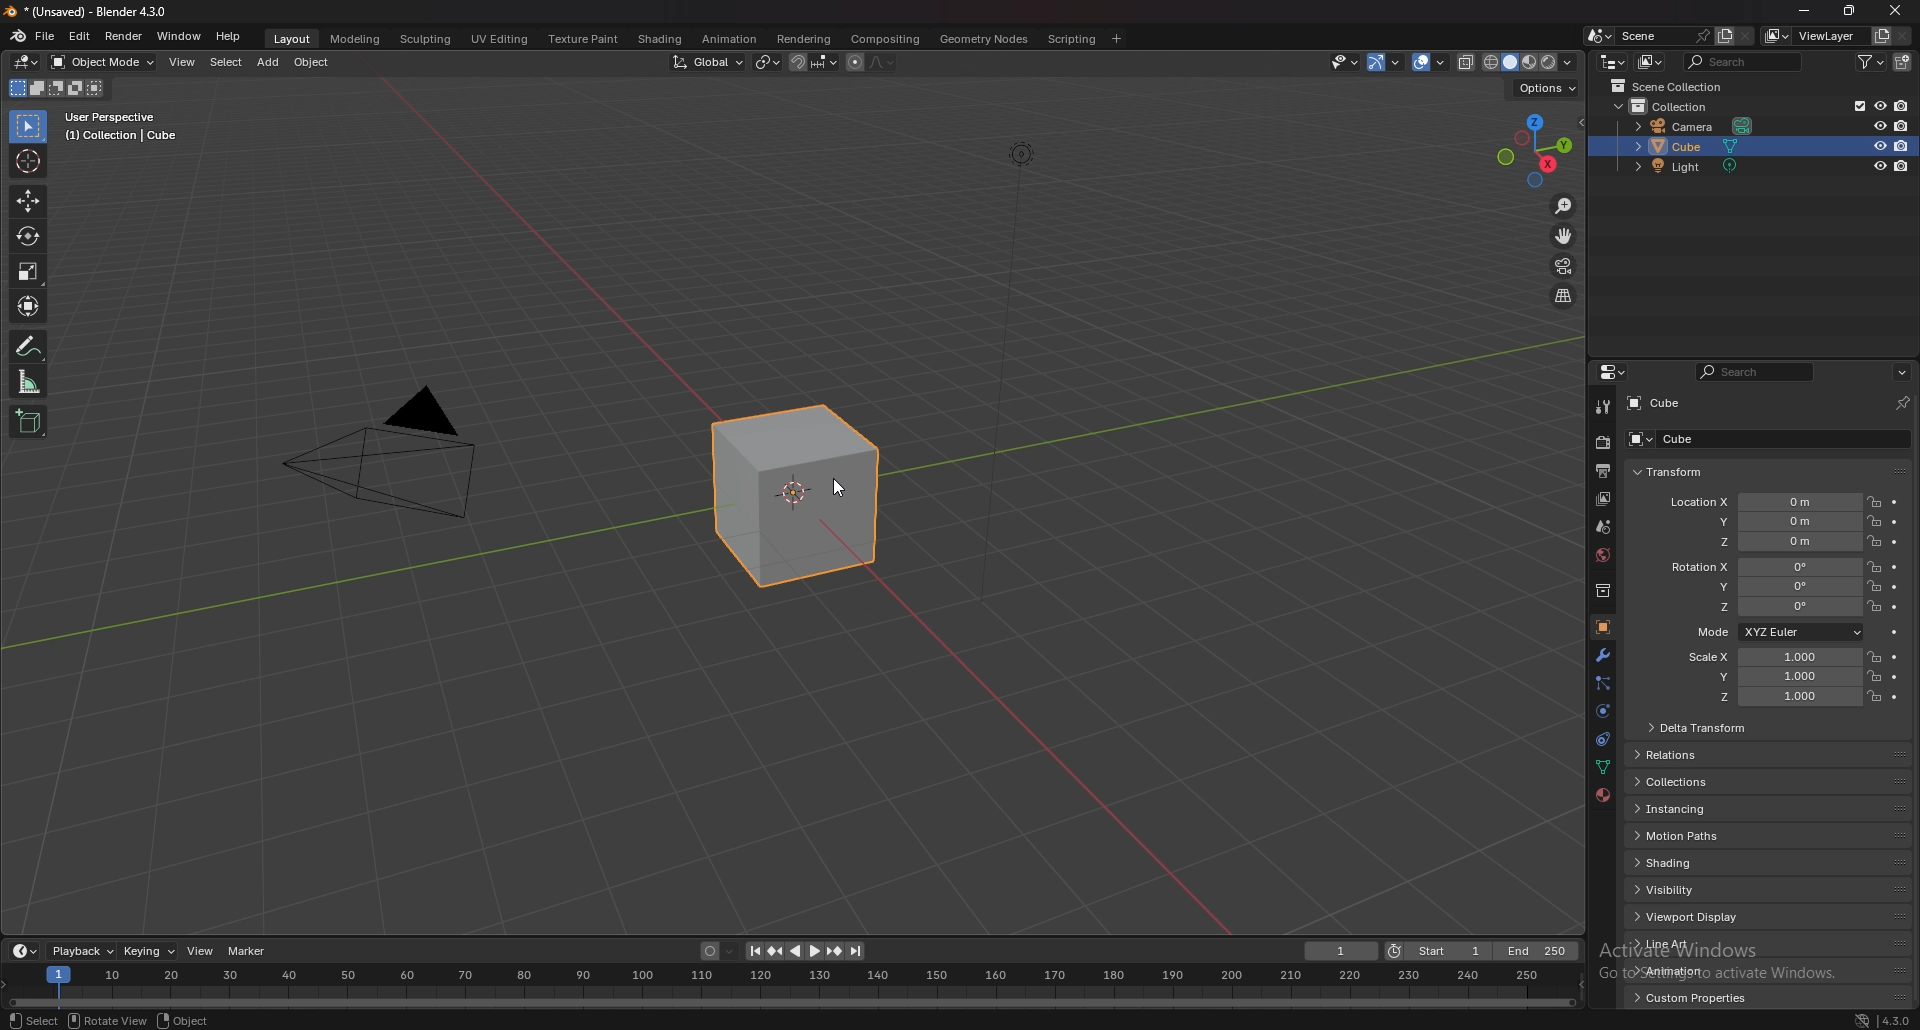  Describe the element at coordinates (1855, 107) in the screenshot. I see `exclude from viewlayer` at that location.